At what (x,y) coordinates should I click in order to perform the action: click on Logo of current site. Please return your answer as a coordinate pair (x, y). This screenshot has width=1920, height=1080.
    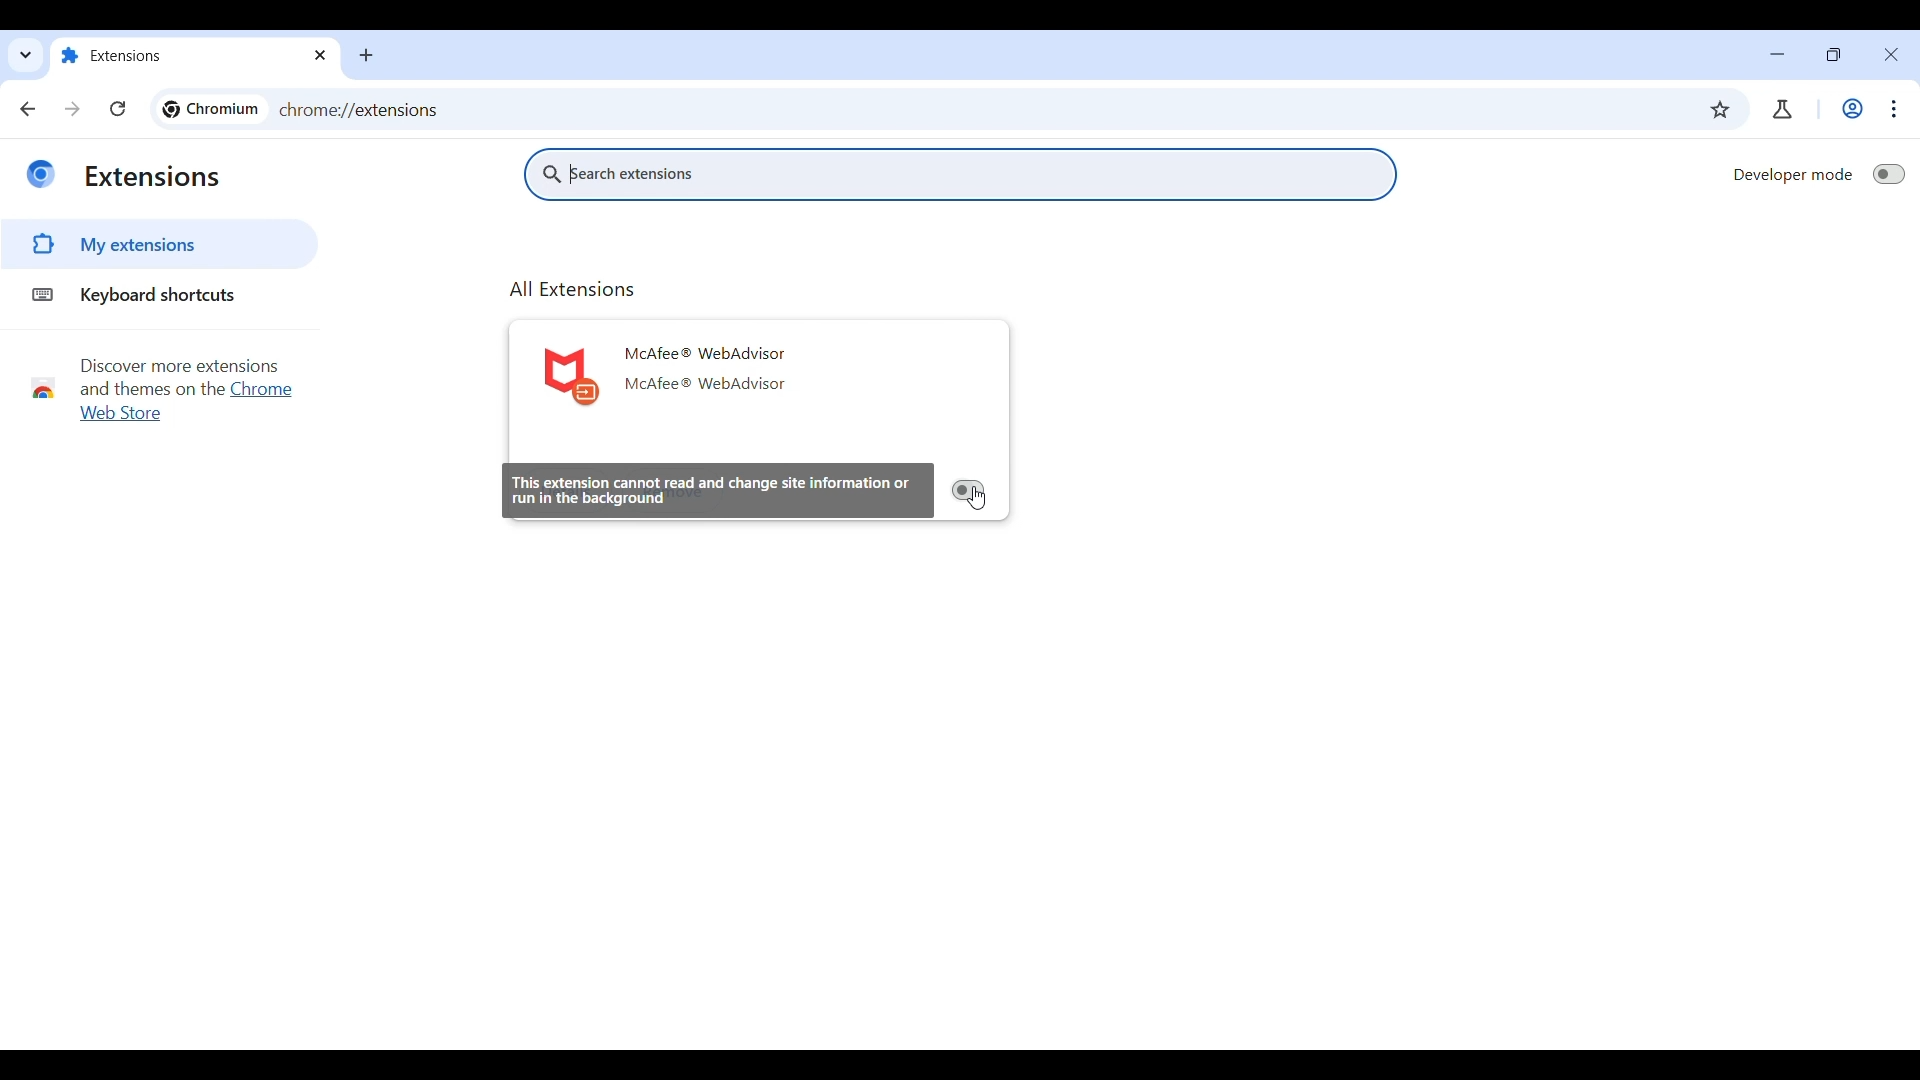
    Looking at the image, I should click on (40, 174).